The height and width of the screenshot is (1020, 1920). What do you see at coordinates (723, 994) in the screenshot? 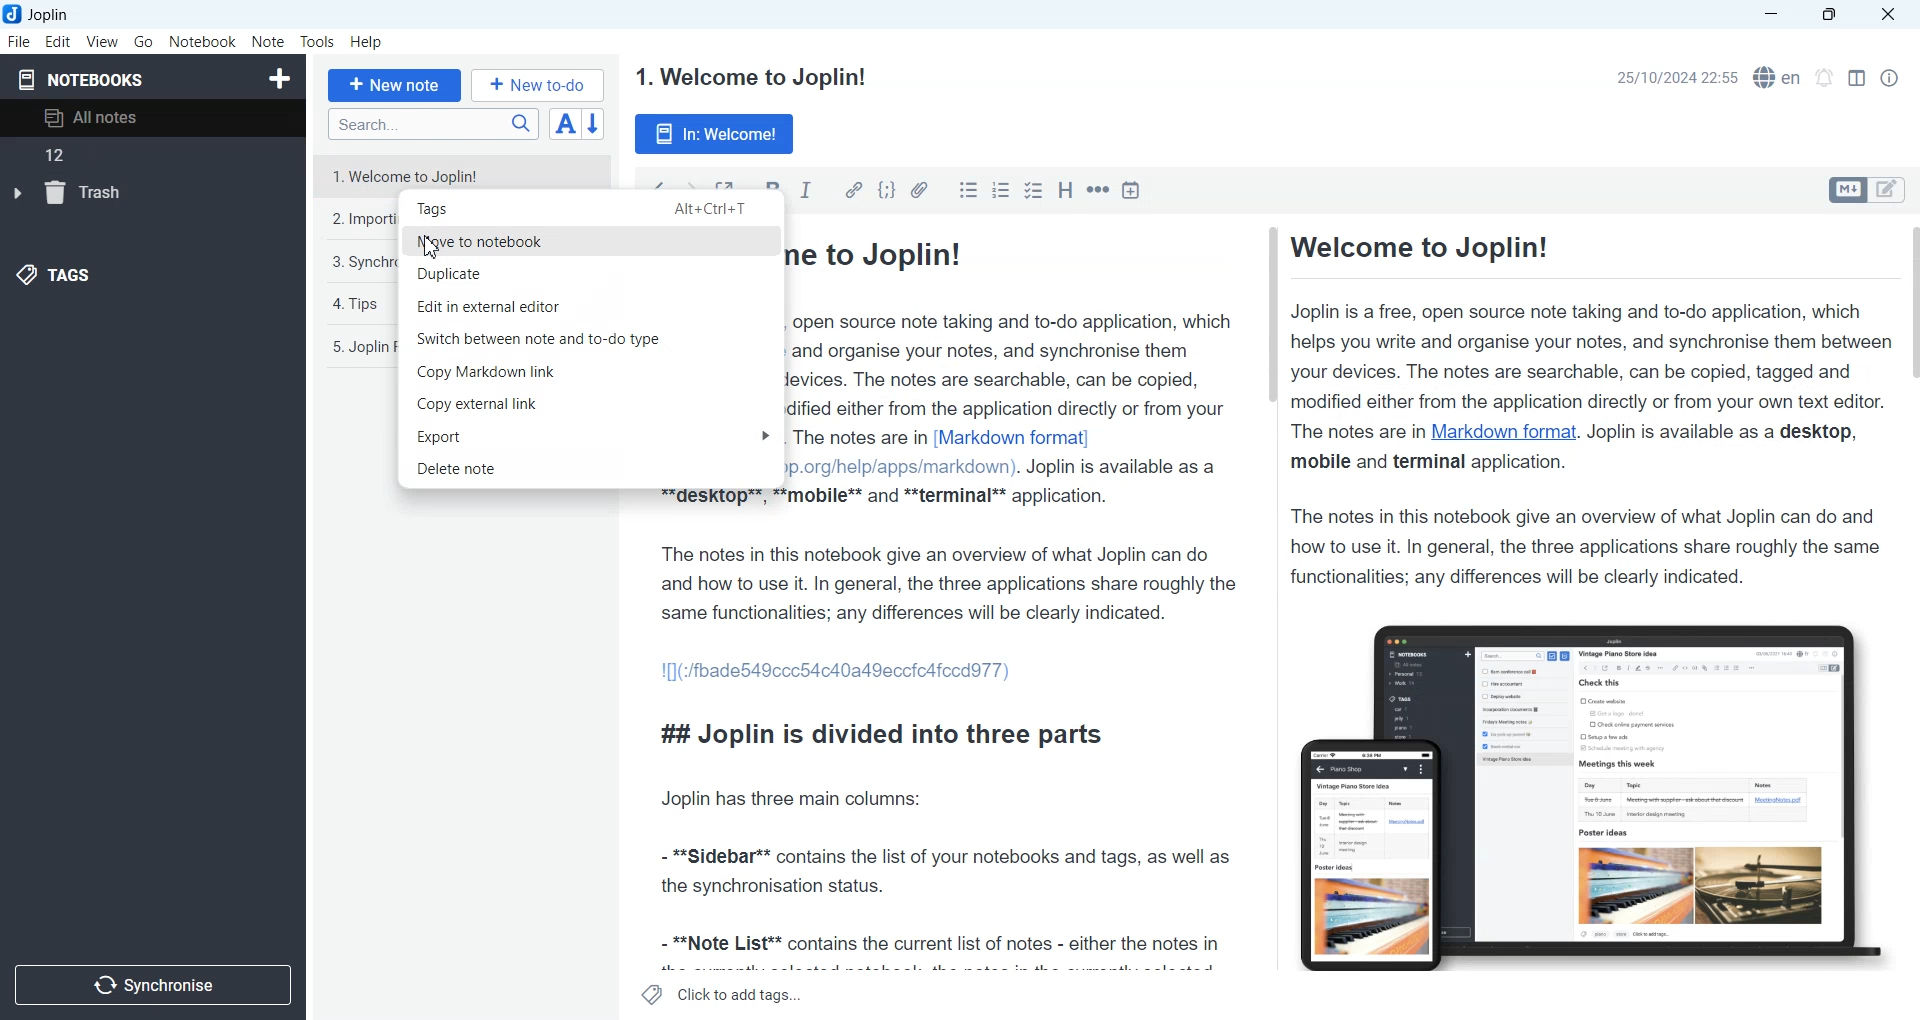
I see `Click to add tags` at bounding box center [723, 994].